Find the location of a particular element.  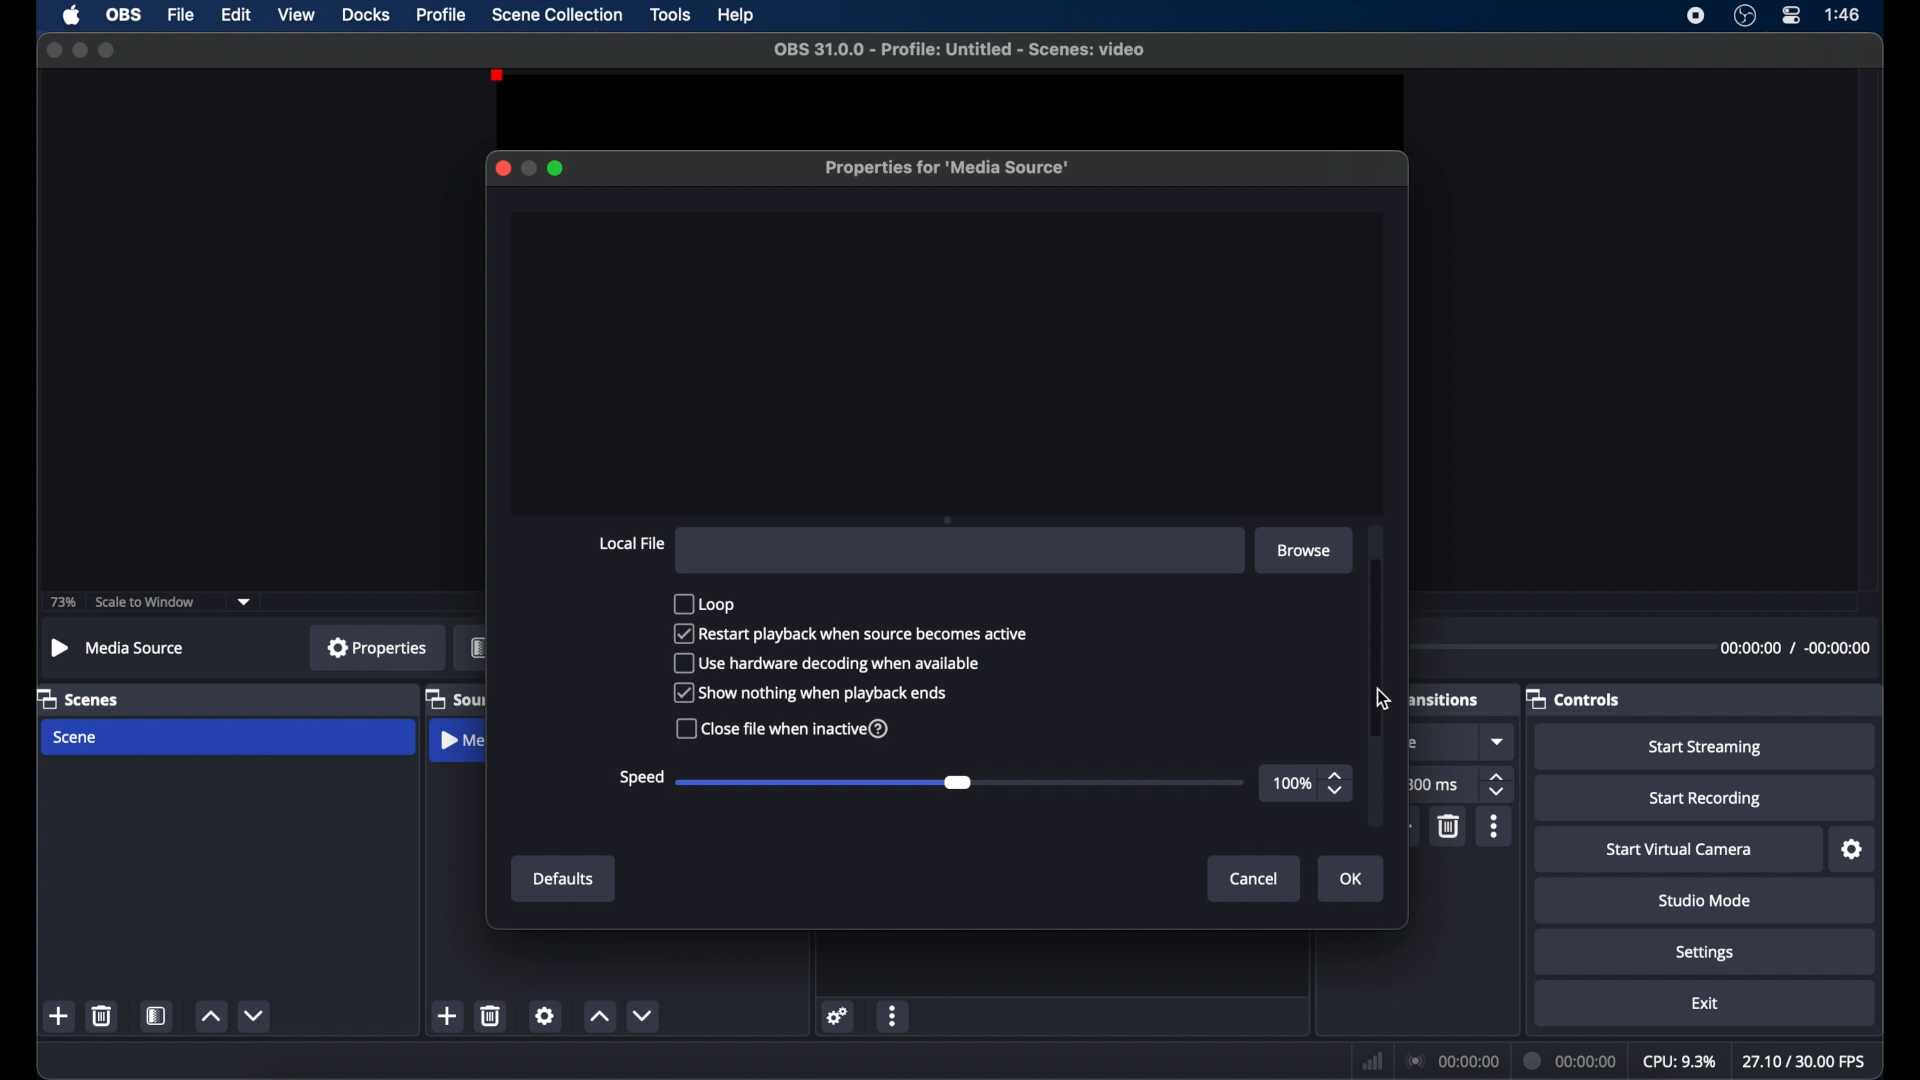

settings is located at coordinates (1706, 954).